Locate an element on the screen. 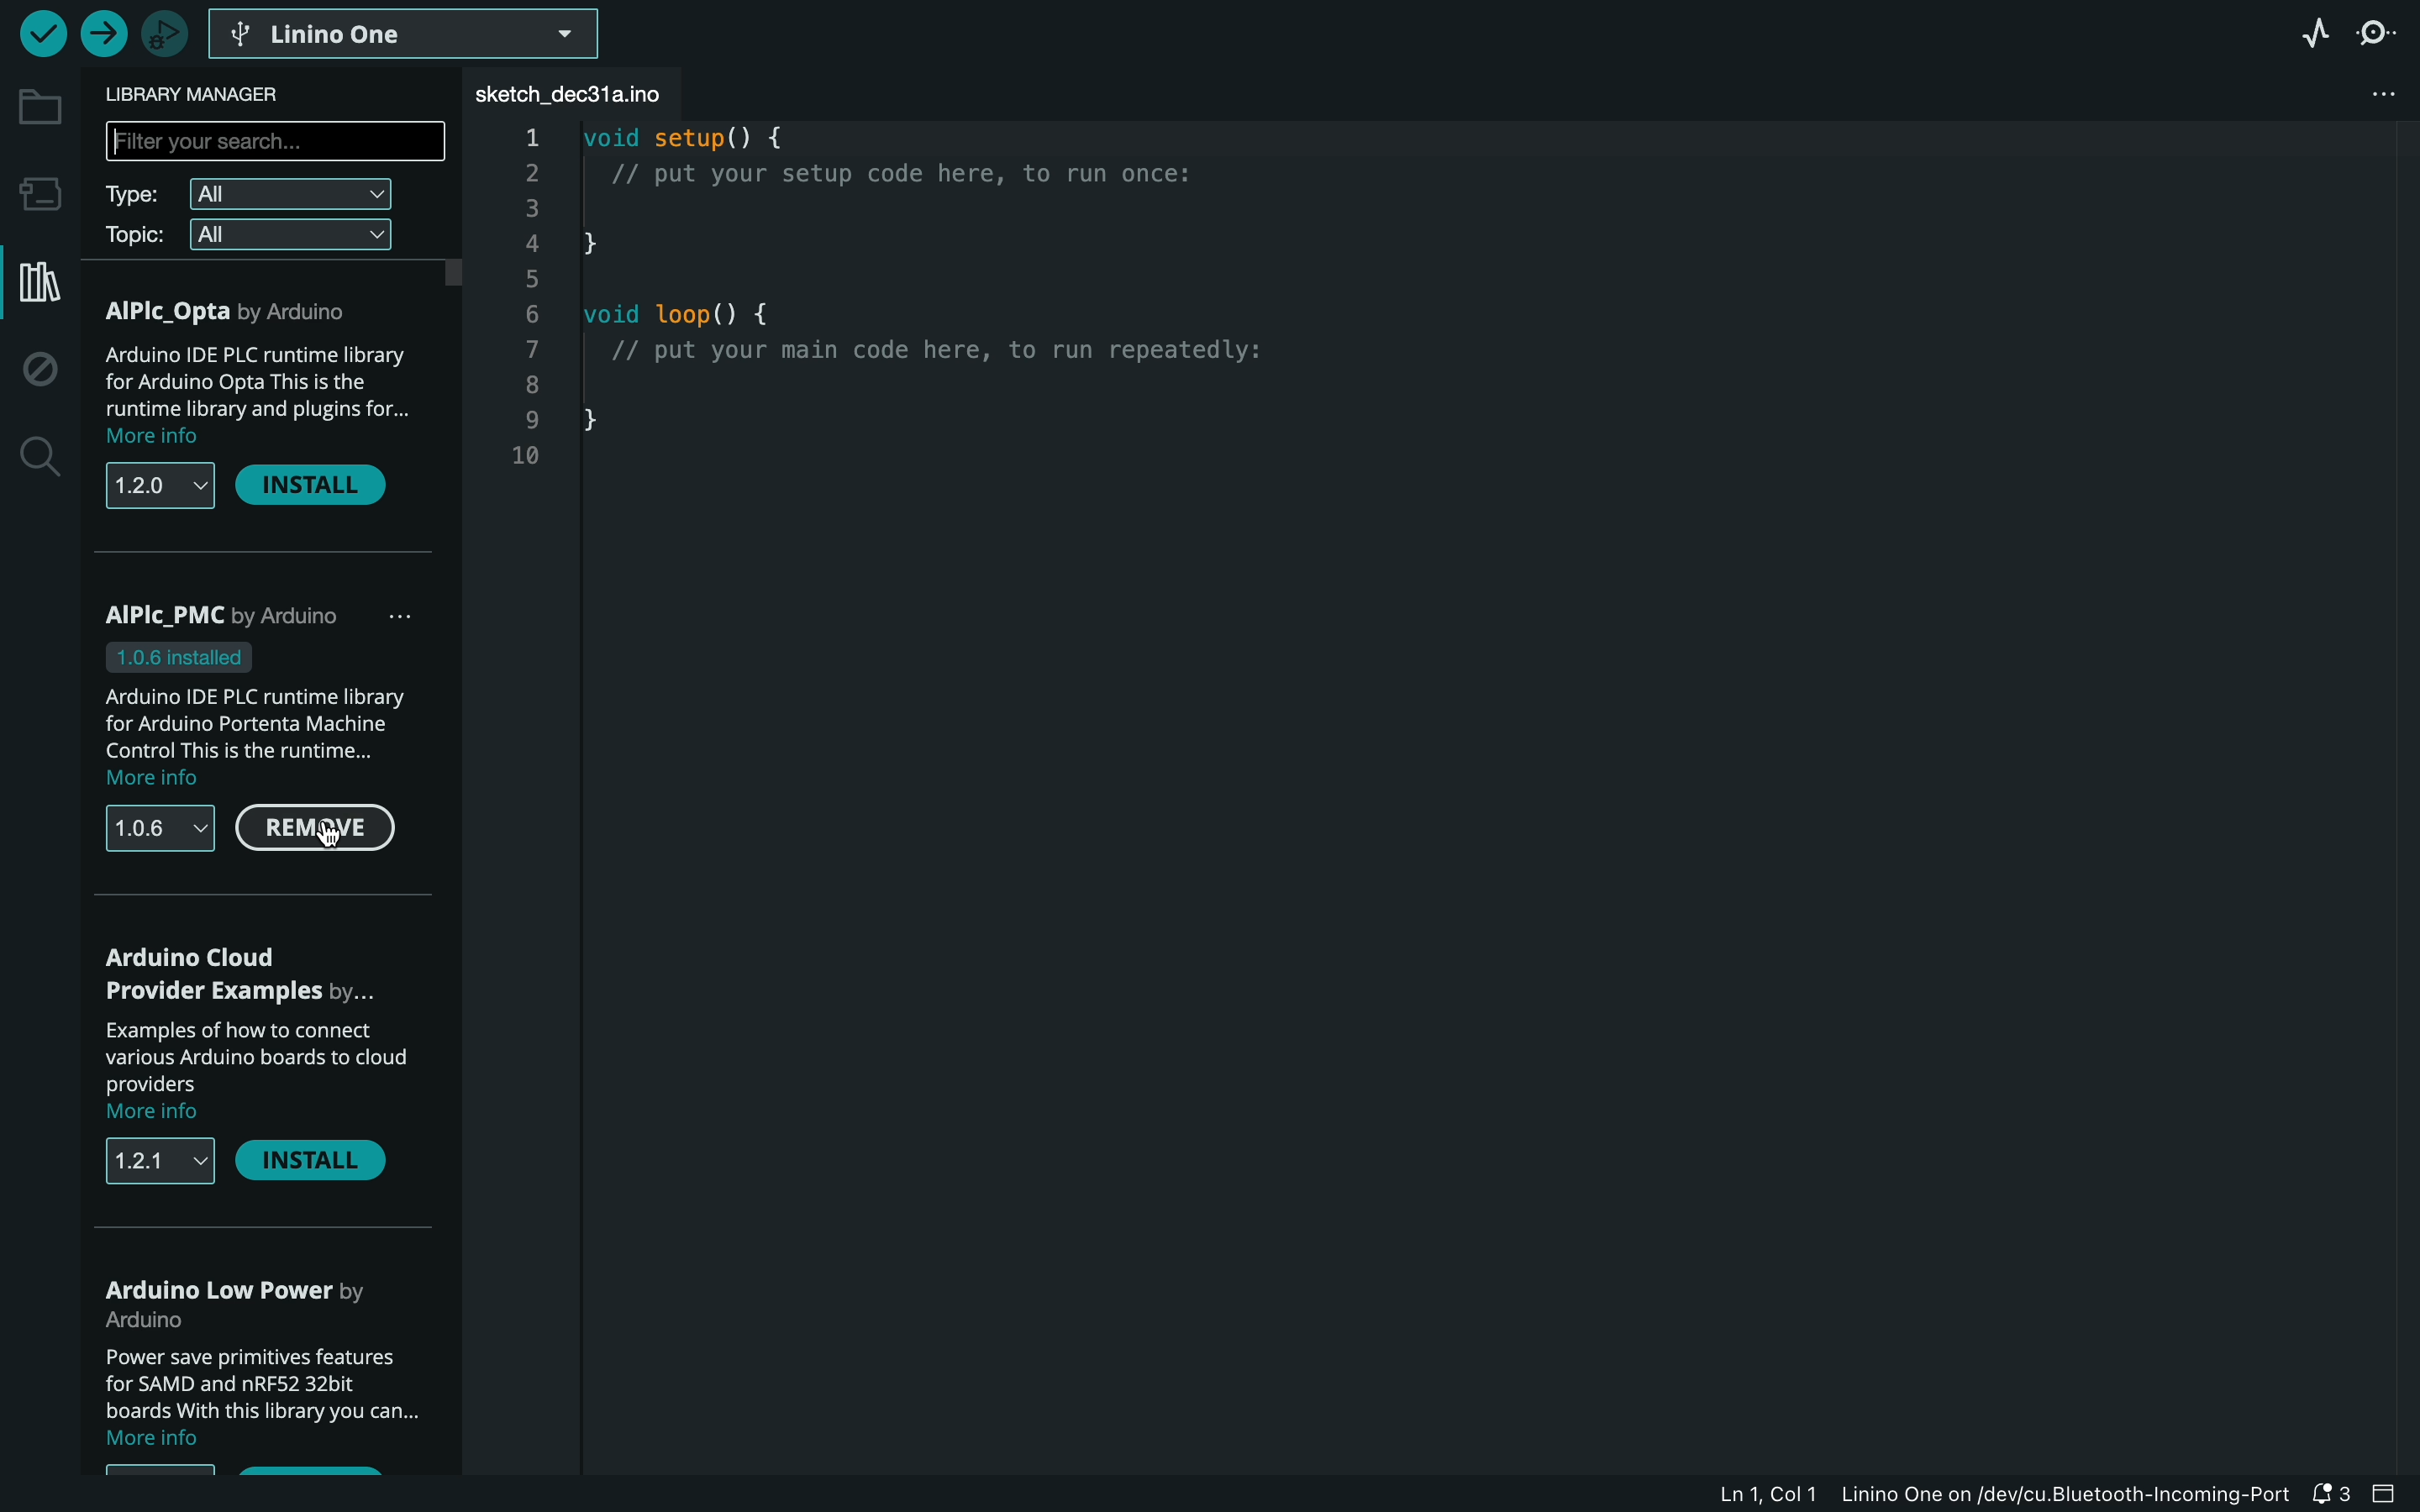 The height and width of the screenshot is (1512, 2420). board manager is located at coordinates (37, 191).